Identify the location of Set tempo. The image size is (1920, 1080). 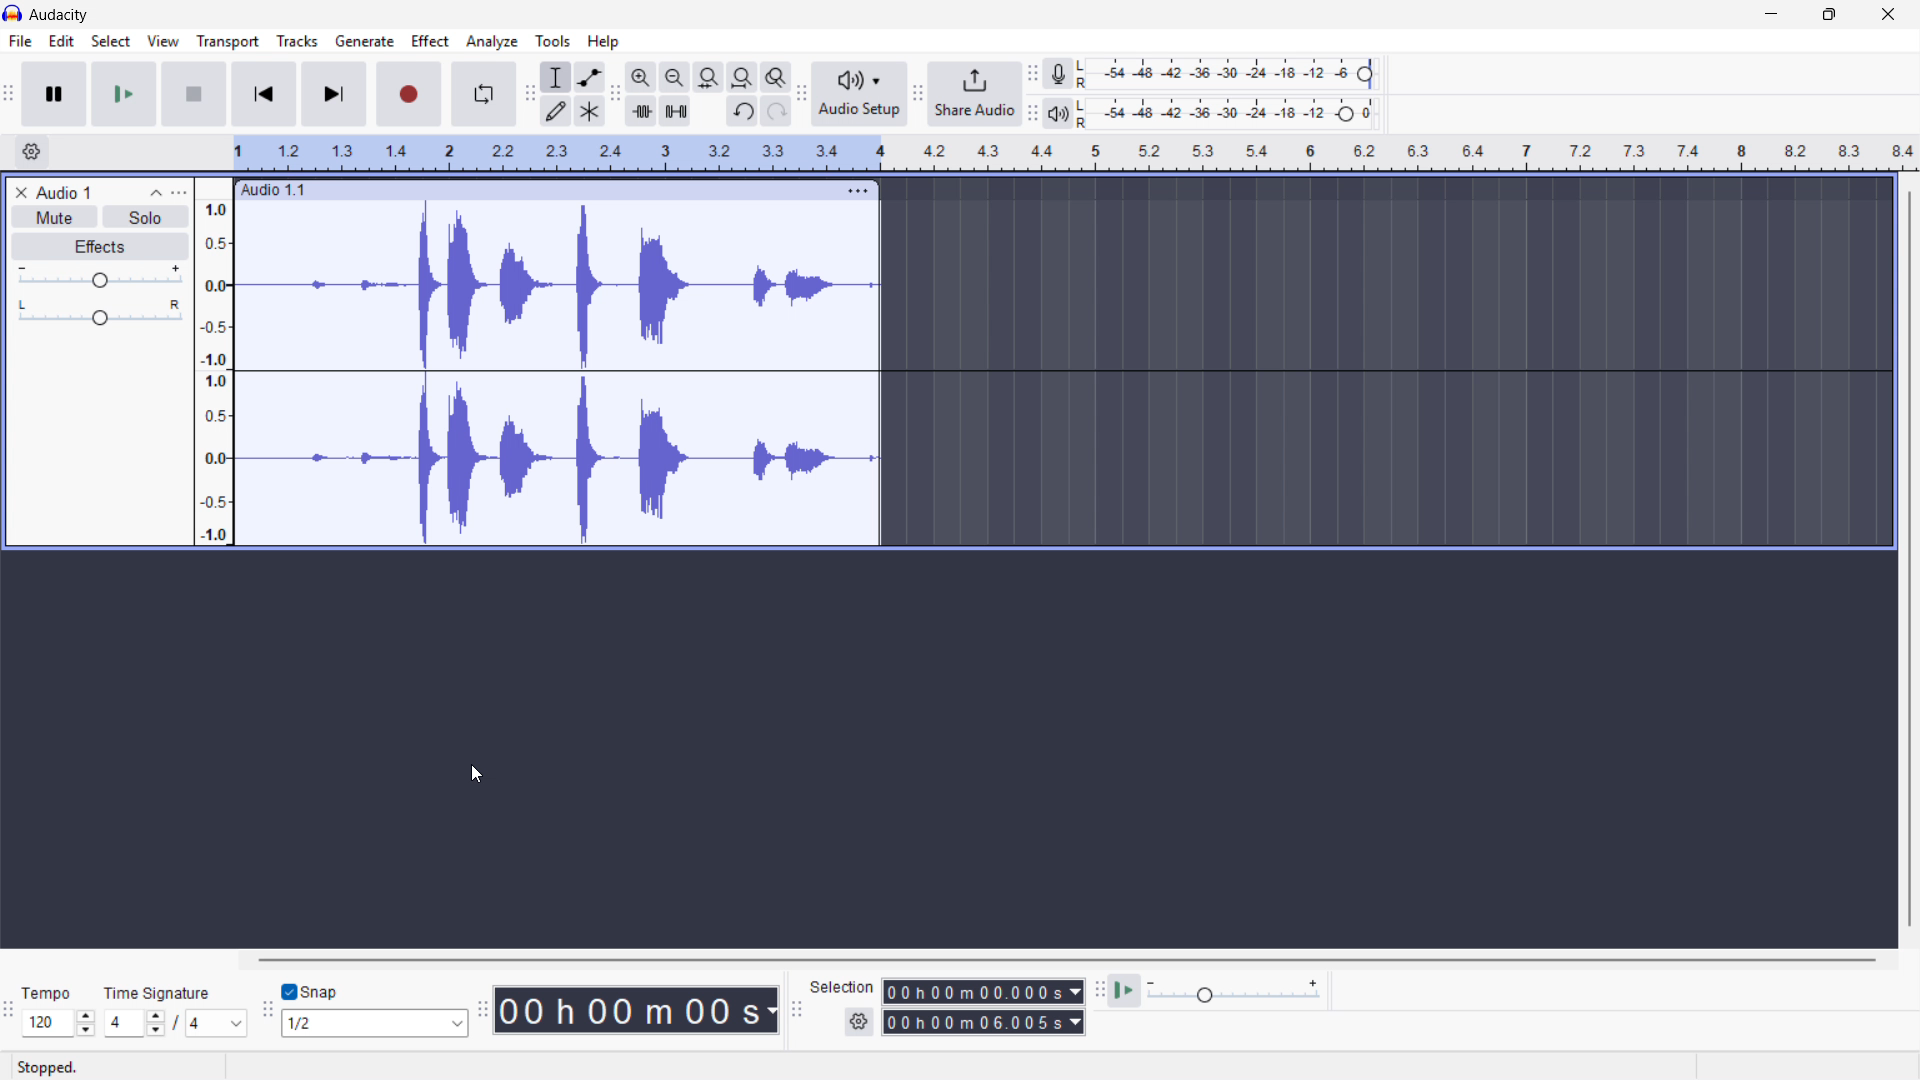
(57, 1012).